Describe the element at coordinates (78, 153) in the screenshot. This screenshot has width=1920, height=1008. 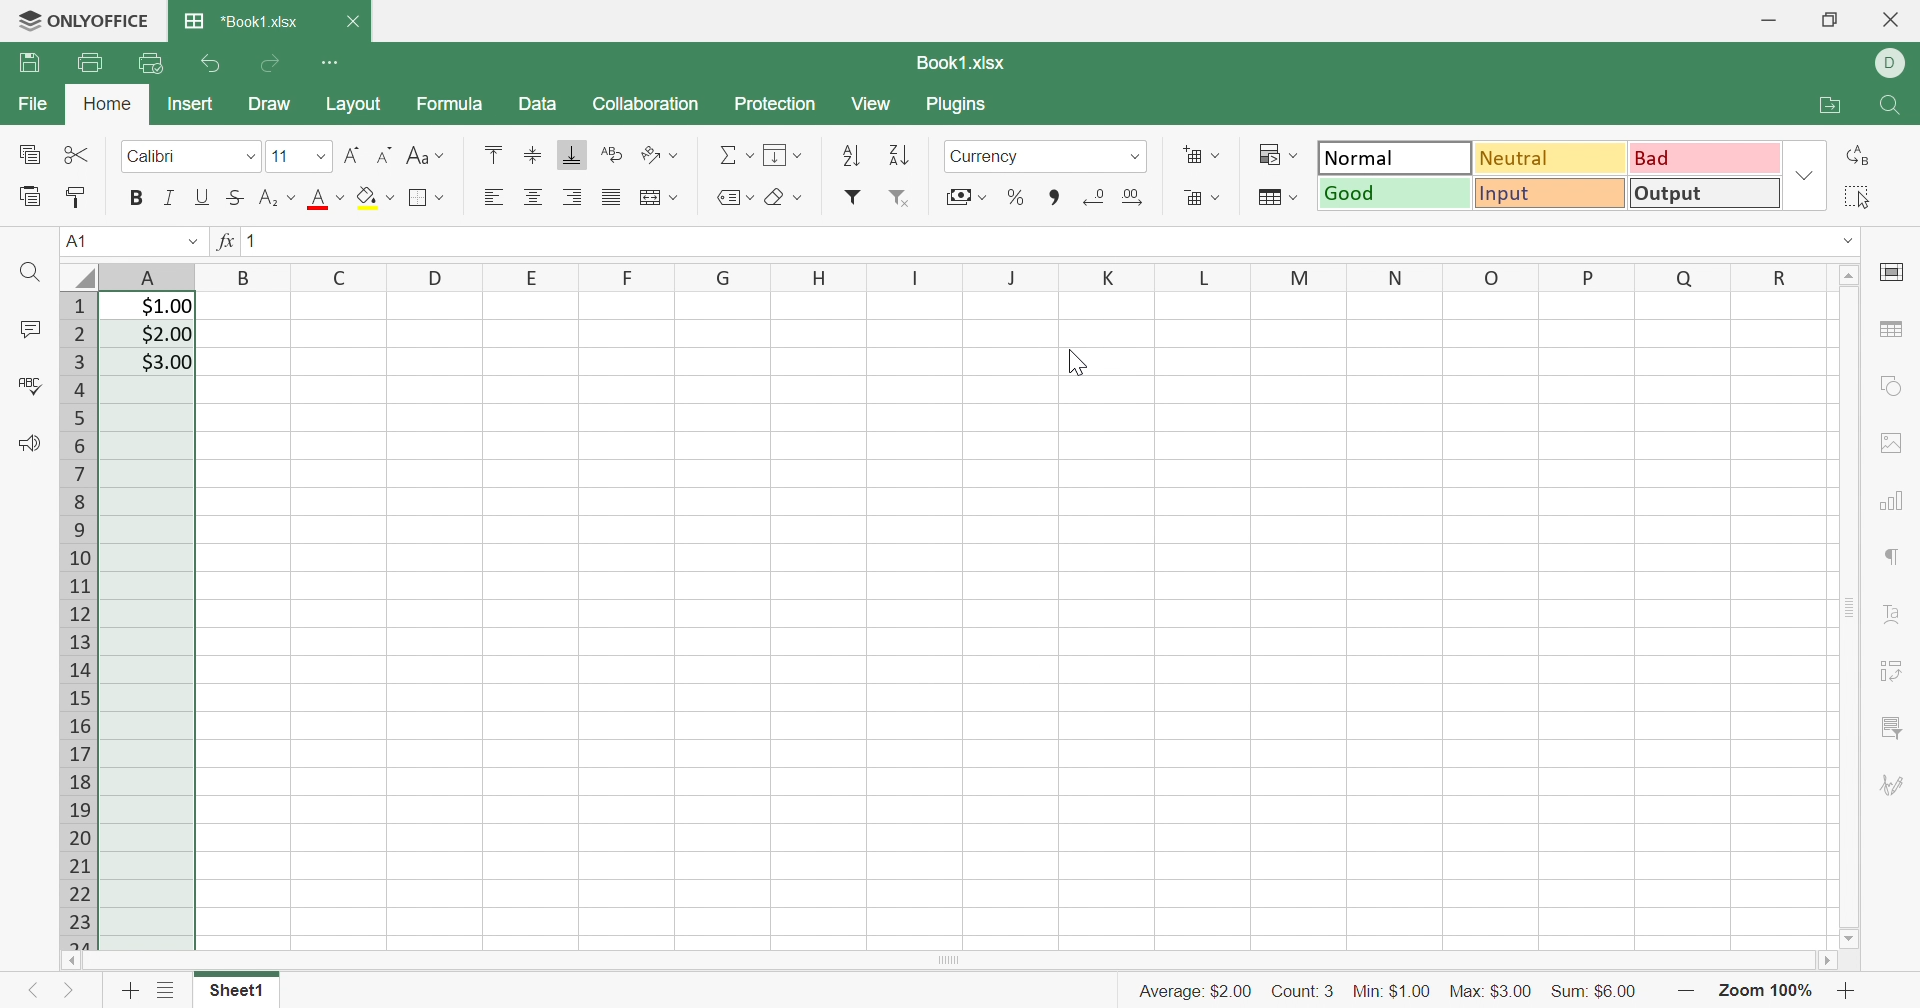
I see `Cut` at that location.